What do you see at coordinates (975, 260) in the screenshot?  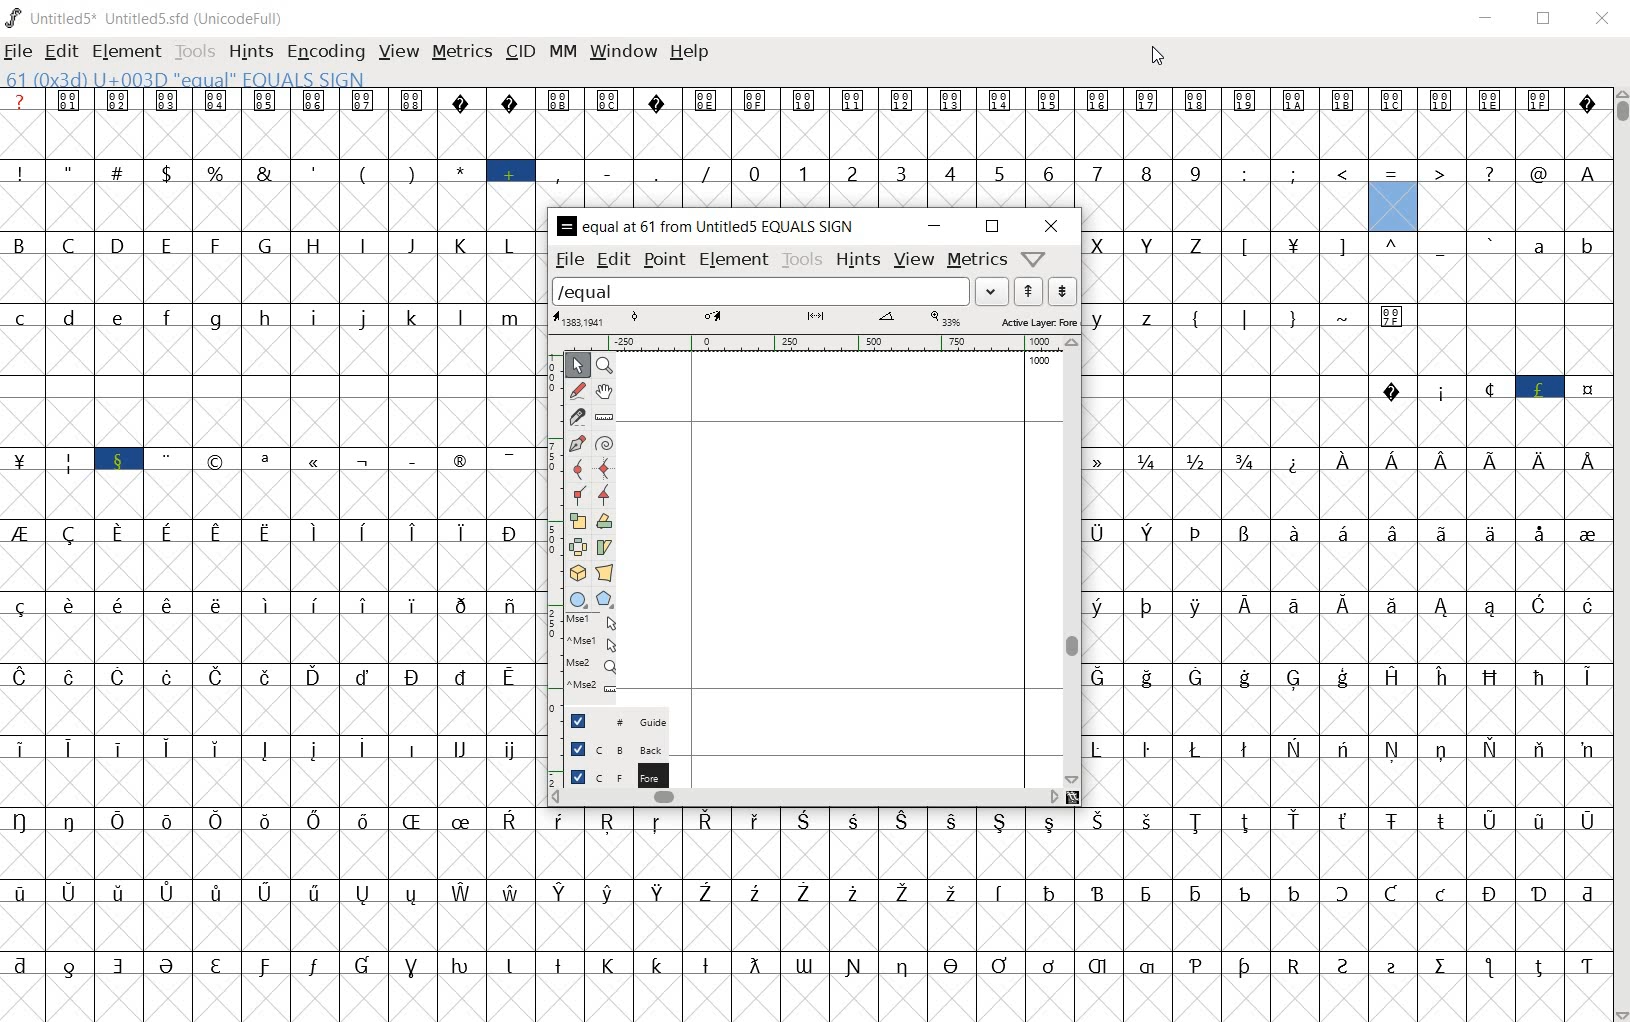 I see `metrics` at bounding box center [975, 260].